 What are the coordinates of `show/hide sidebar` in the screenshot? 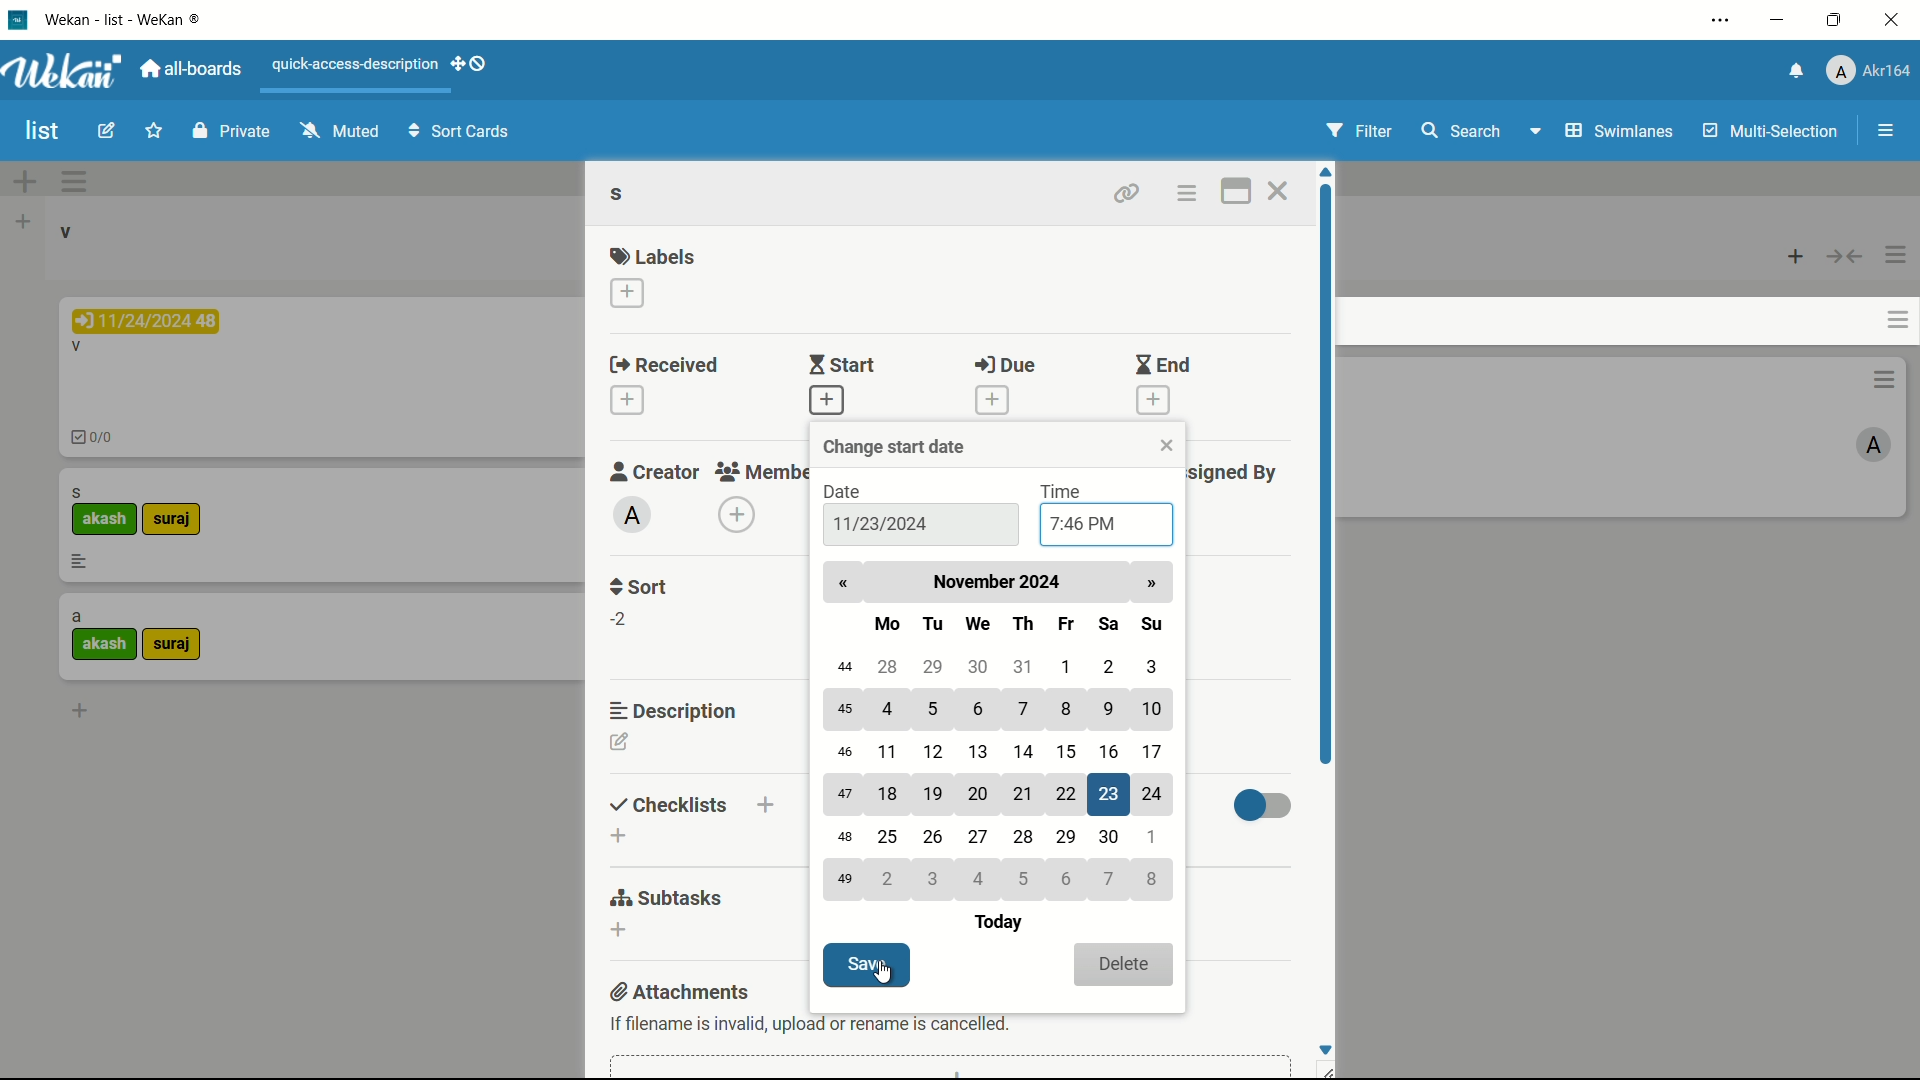 It's located at (1887, 130).